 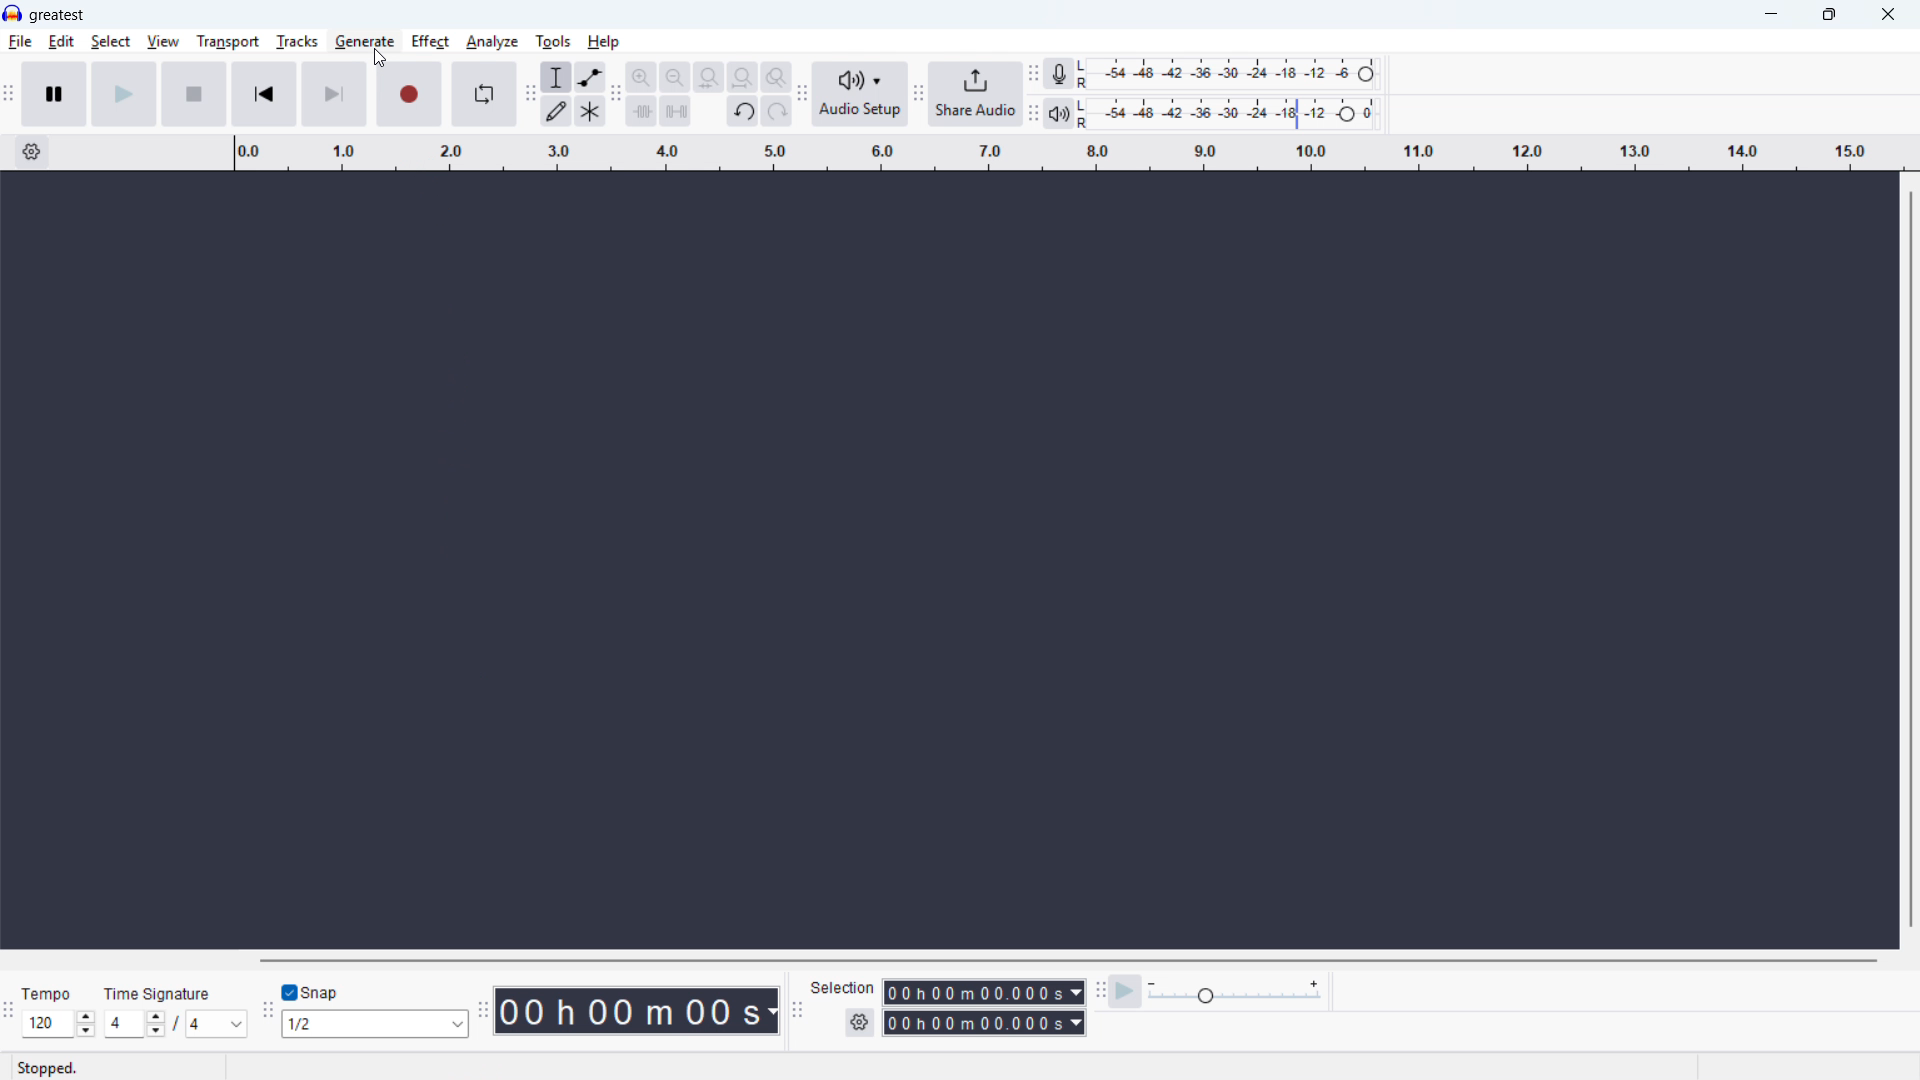 What do you see at coordinates (227, 41) in the screenshot?
I see `transport` at bounding box center [227, 41].